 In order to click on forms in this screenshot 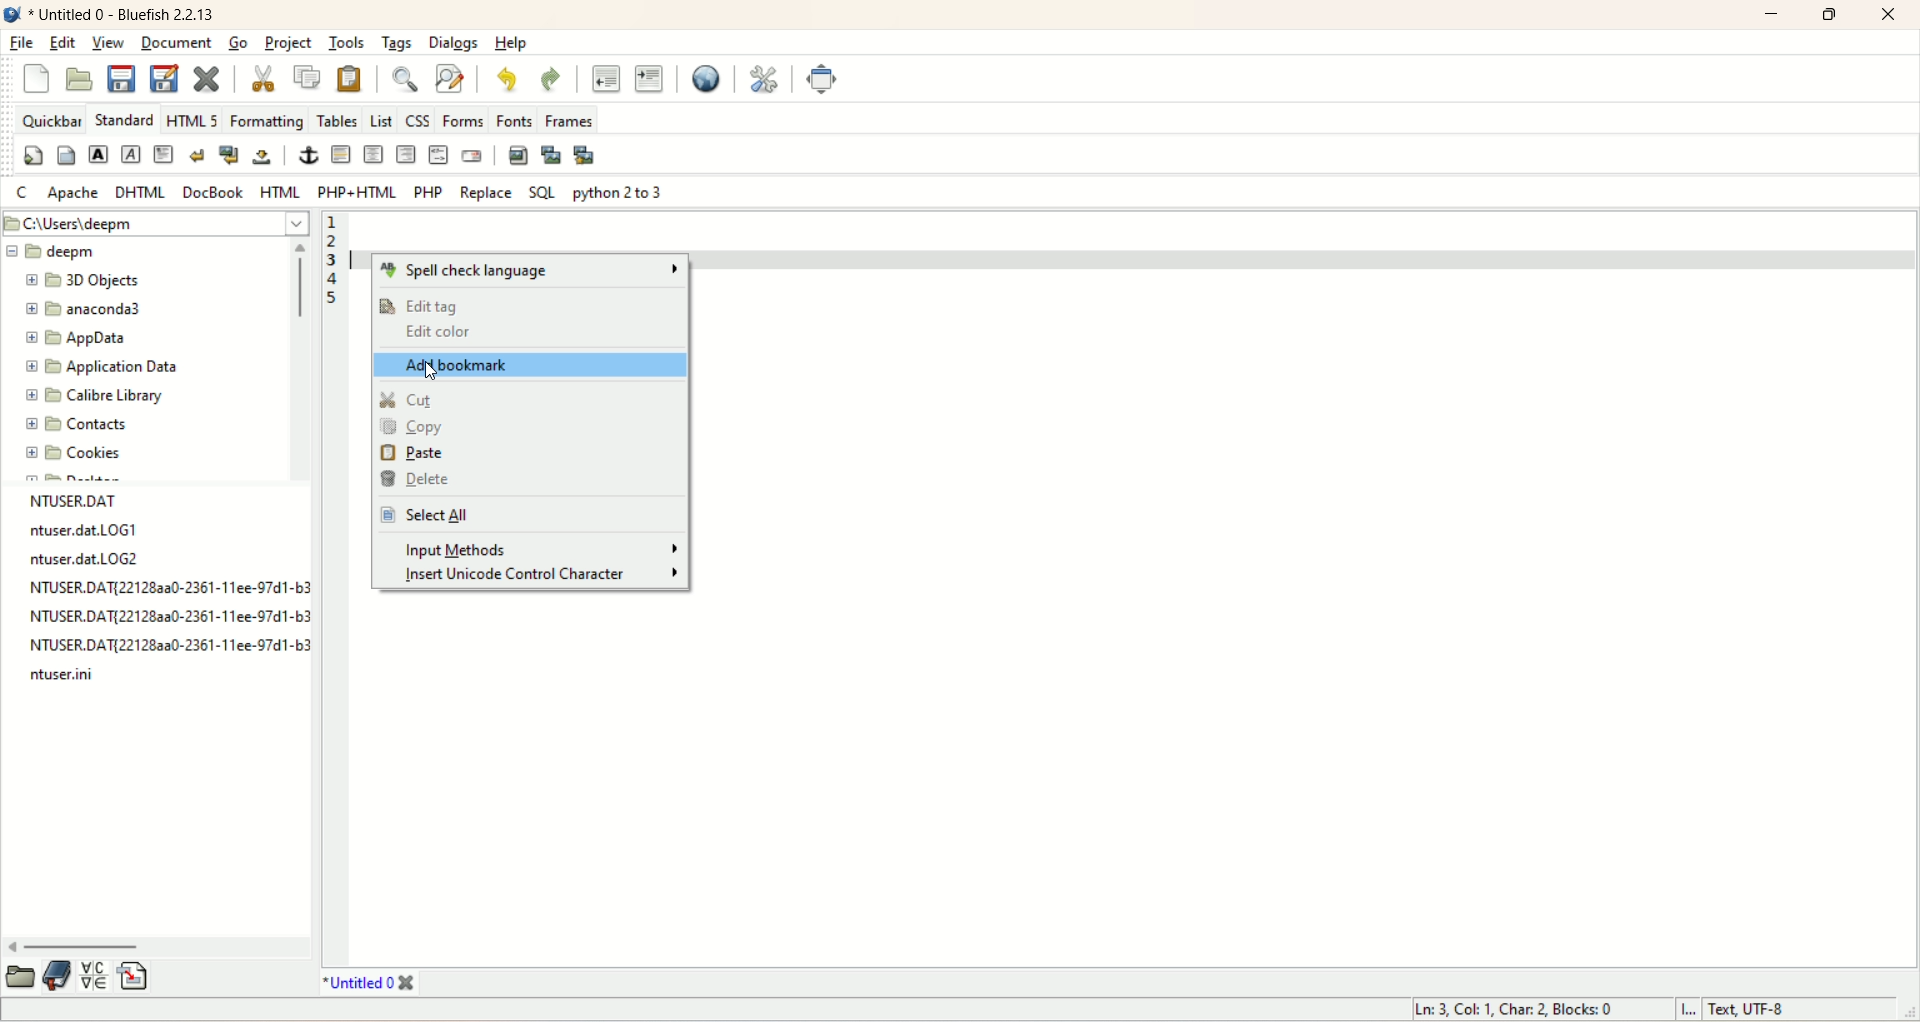, I will do `click(462, 120)`.